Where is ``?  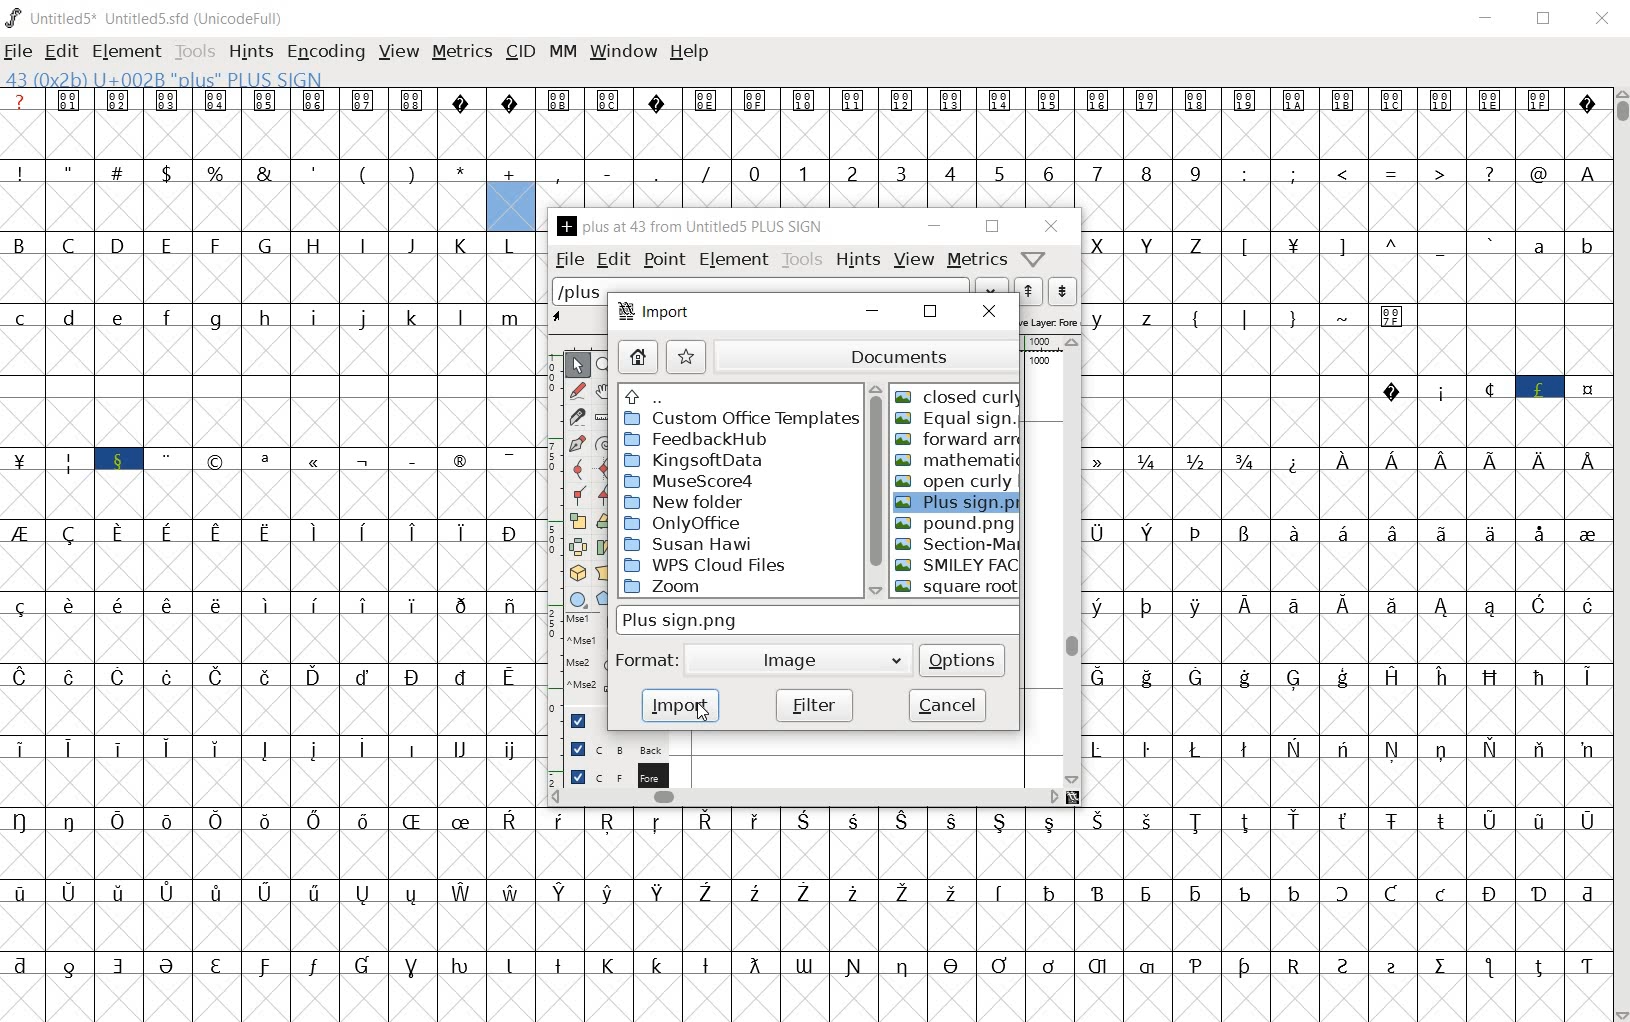  is located at coordinates (1346, 773).